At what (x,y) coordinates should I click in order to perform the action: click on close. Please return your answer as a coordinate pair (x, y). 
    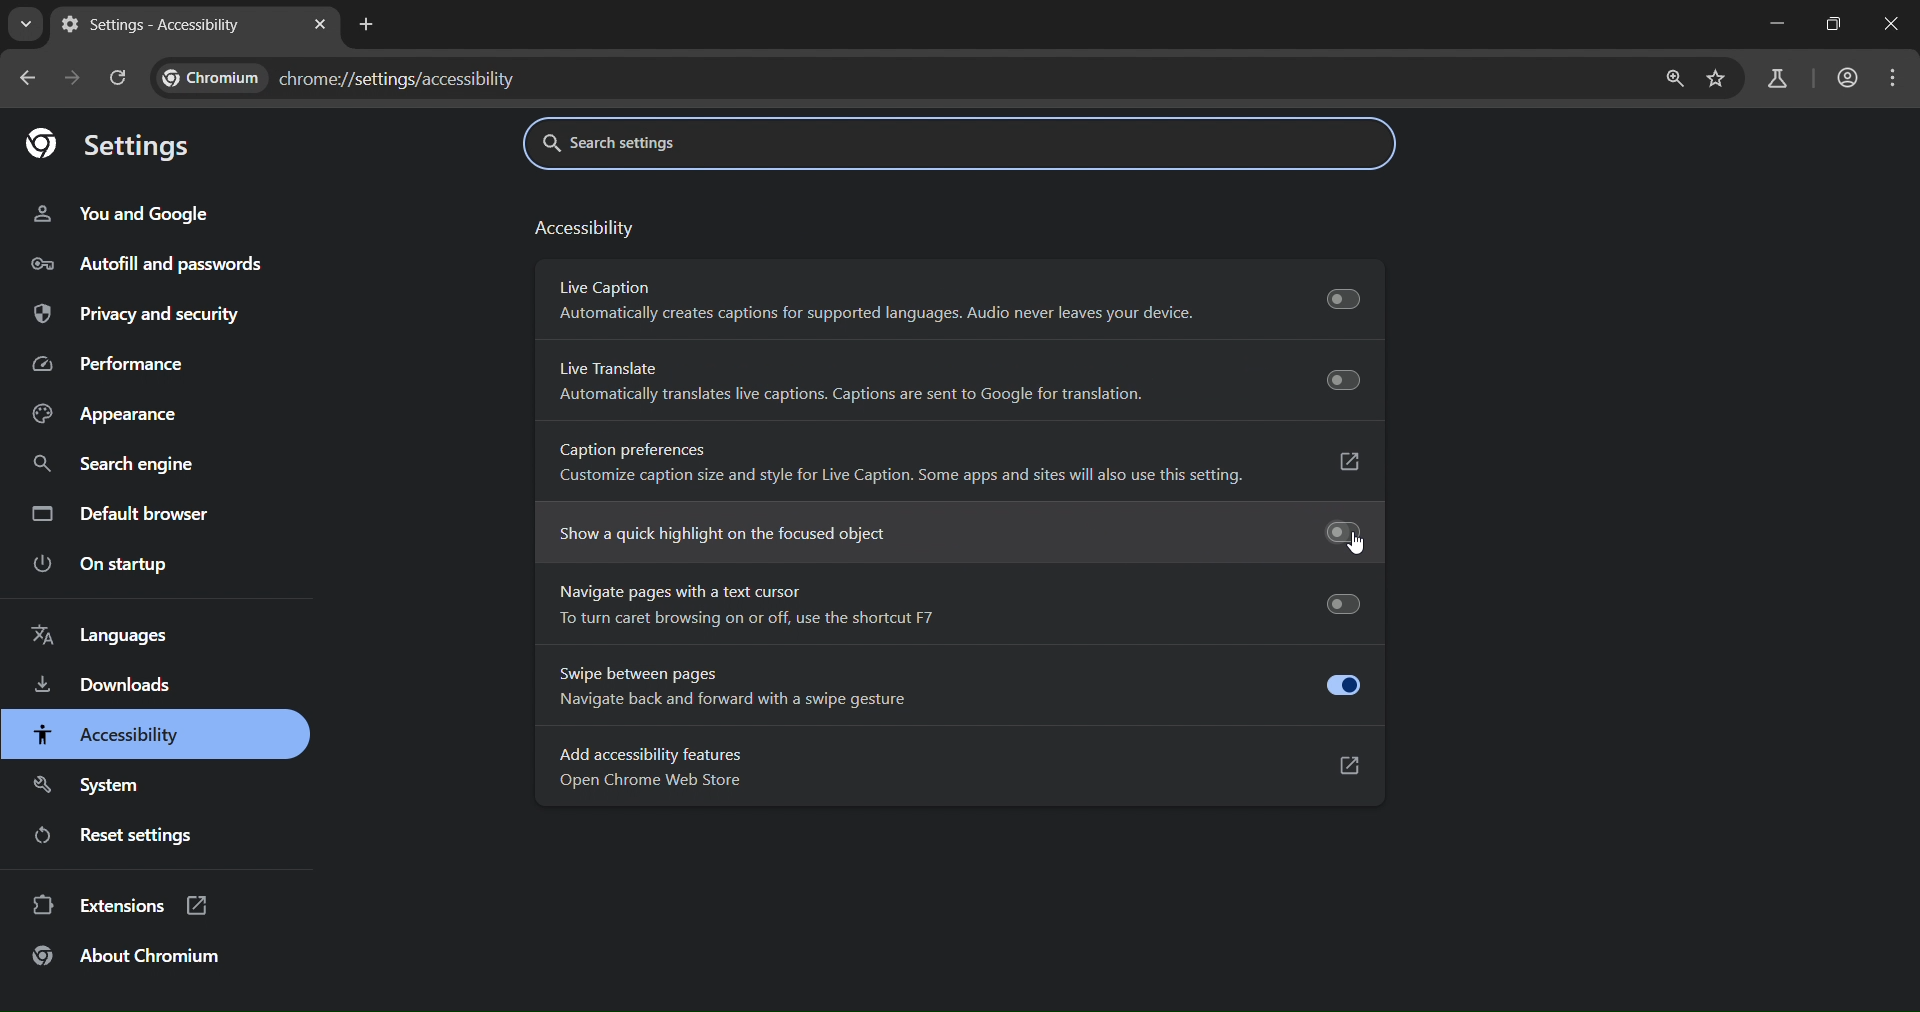
    Looking at the image, I should click on (1896, 23).